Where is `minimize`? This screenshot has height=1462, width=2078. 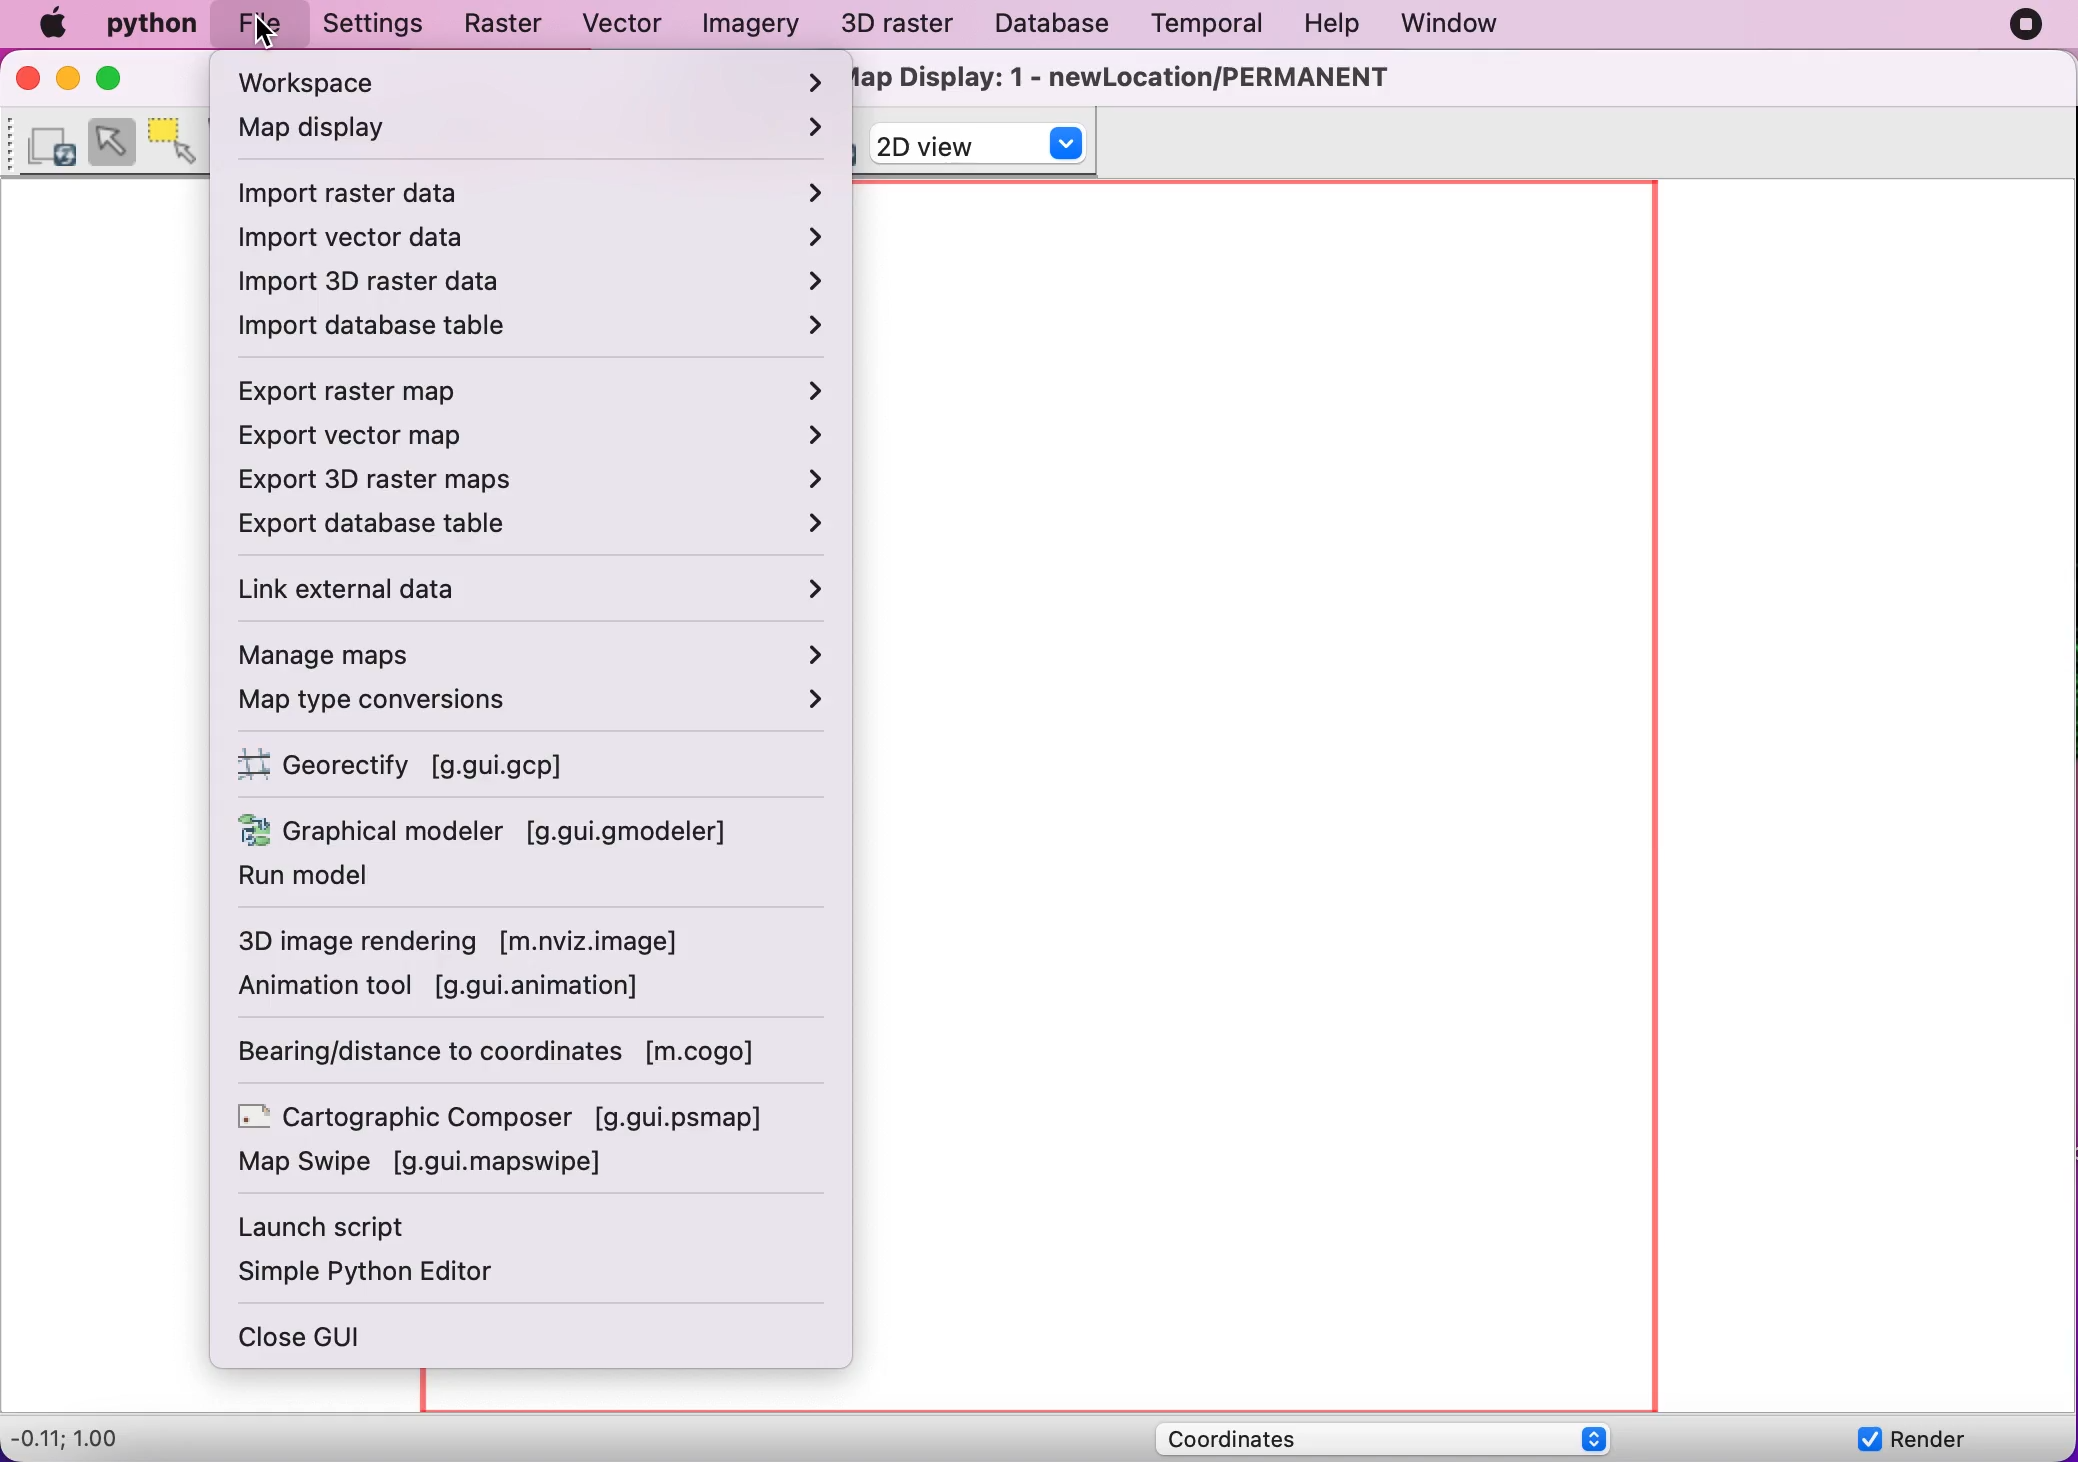
minimize is located at coordinates (64, 81).